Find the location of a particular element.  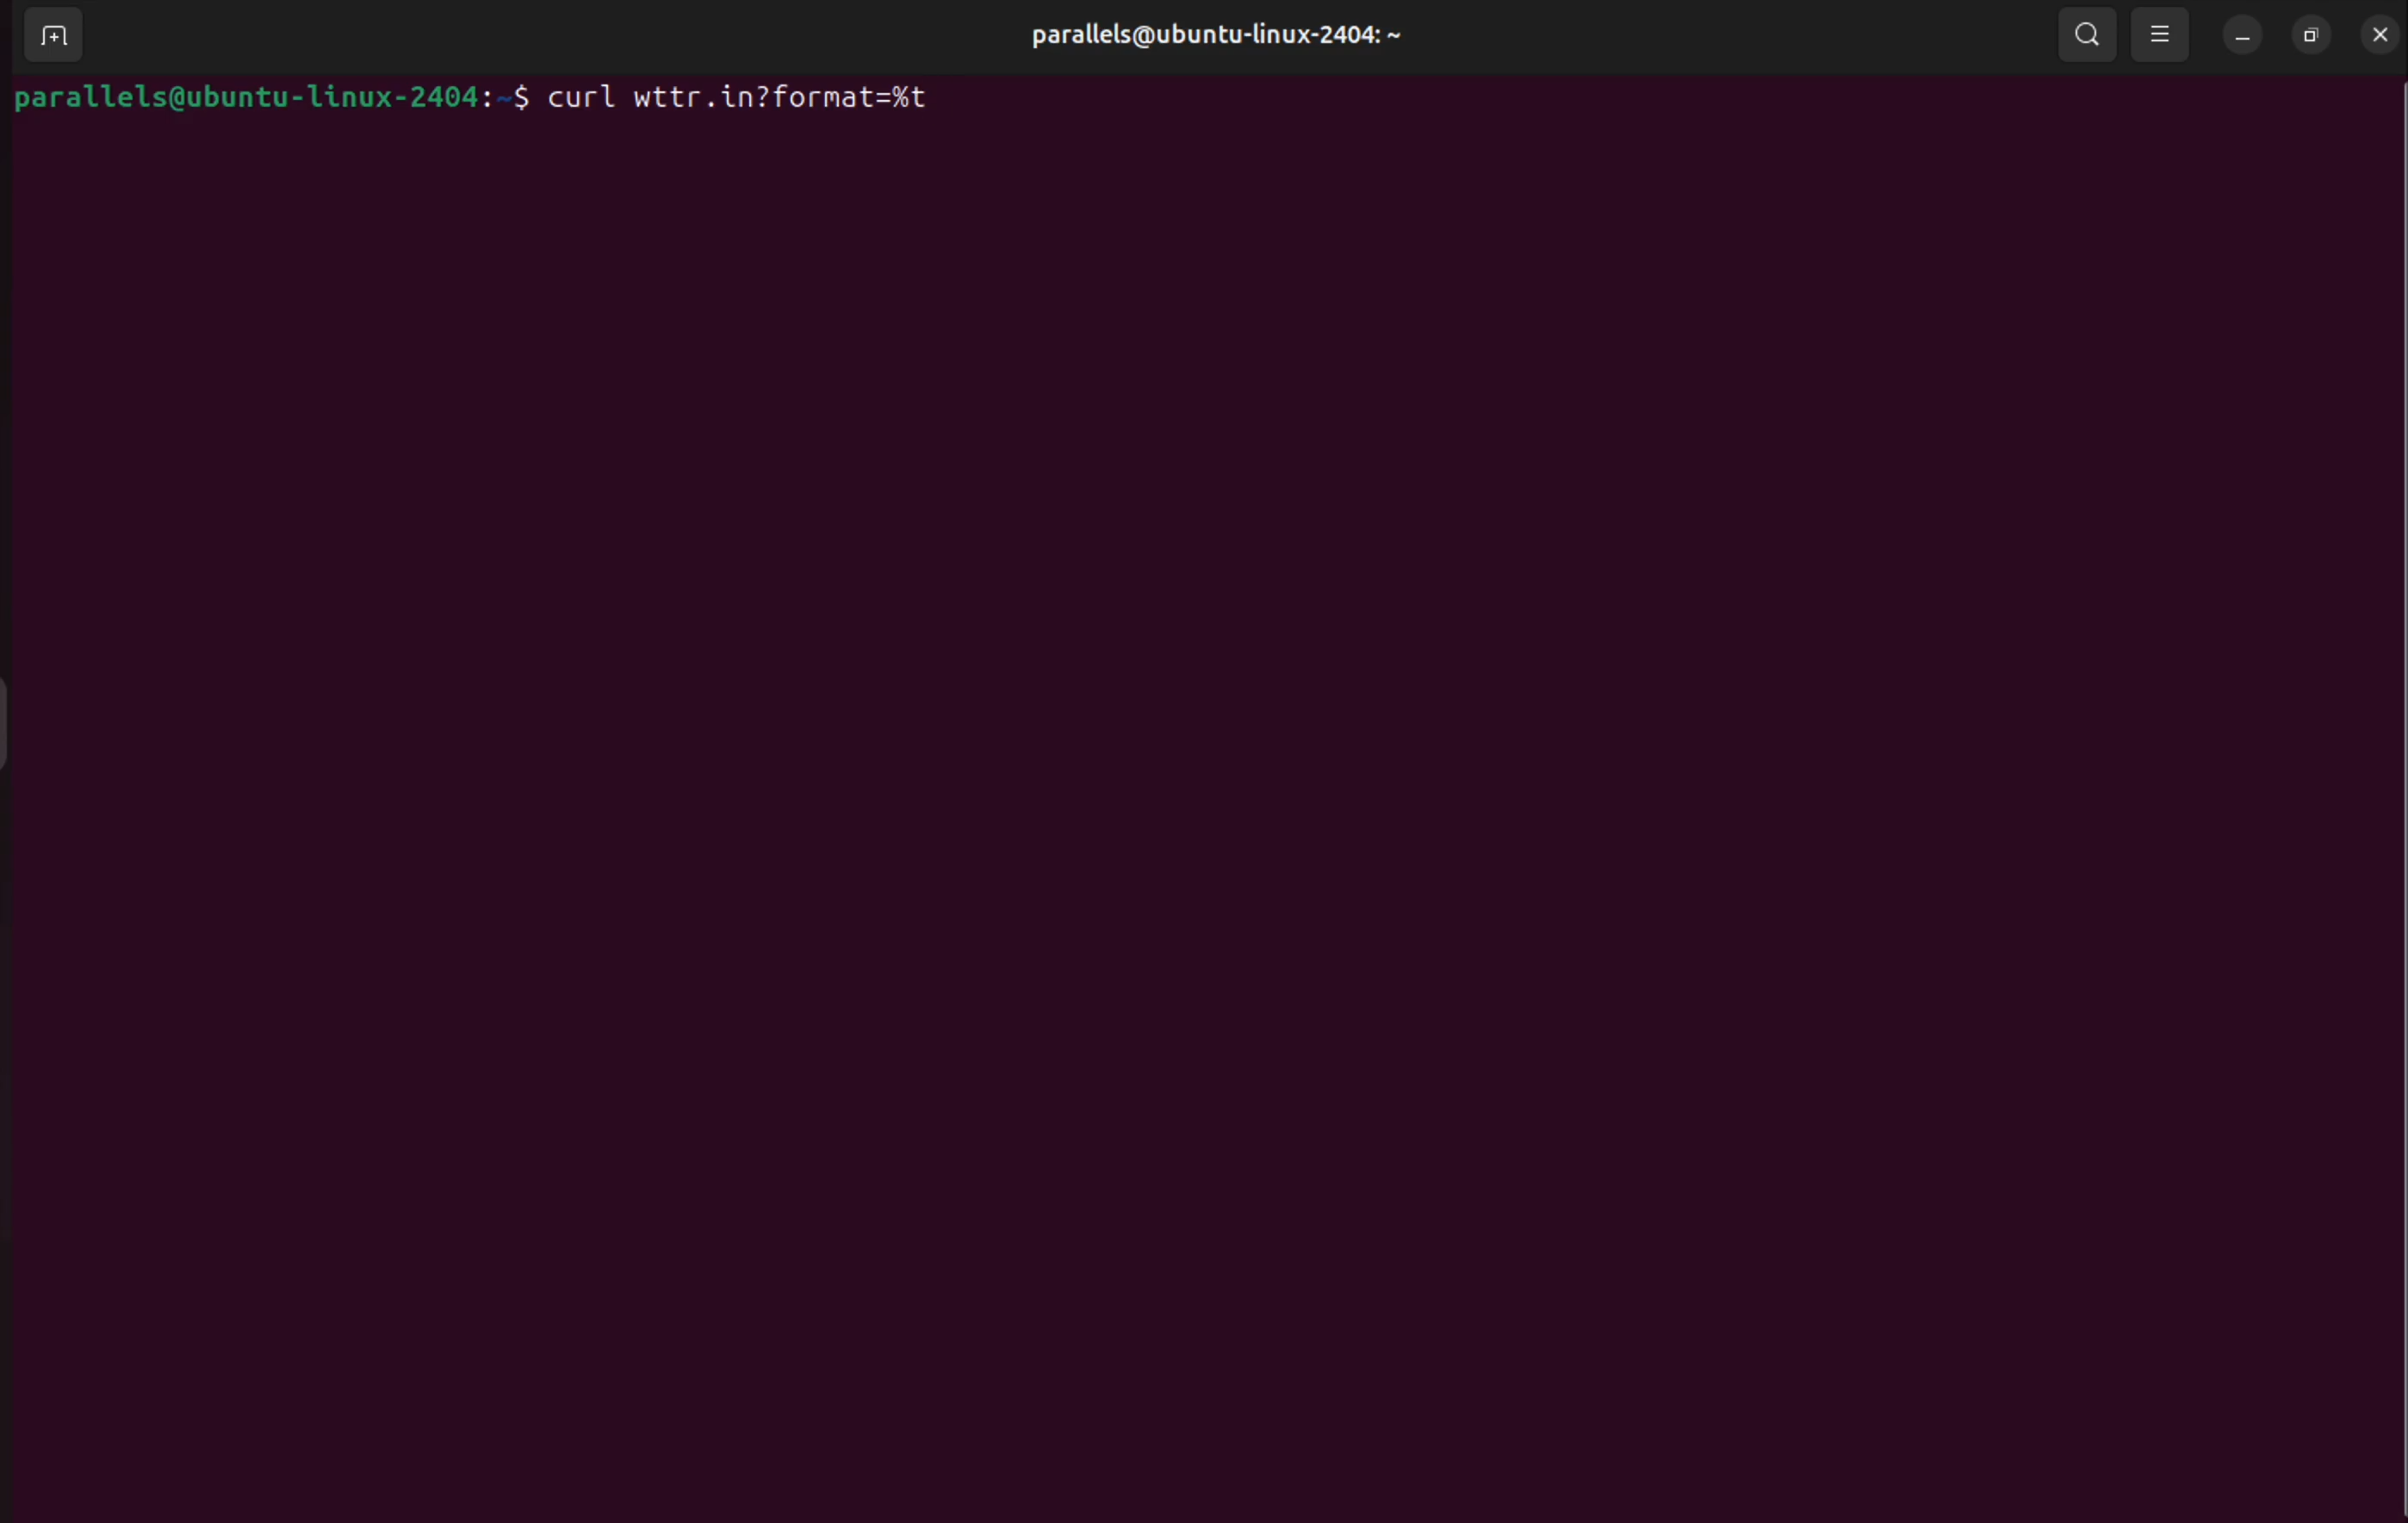

cursor is located at coordinates (1040, 810).